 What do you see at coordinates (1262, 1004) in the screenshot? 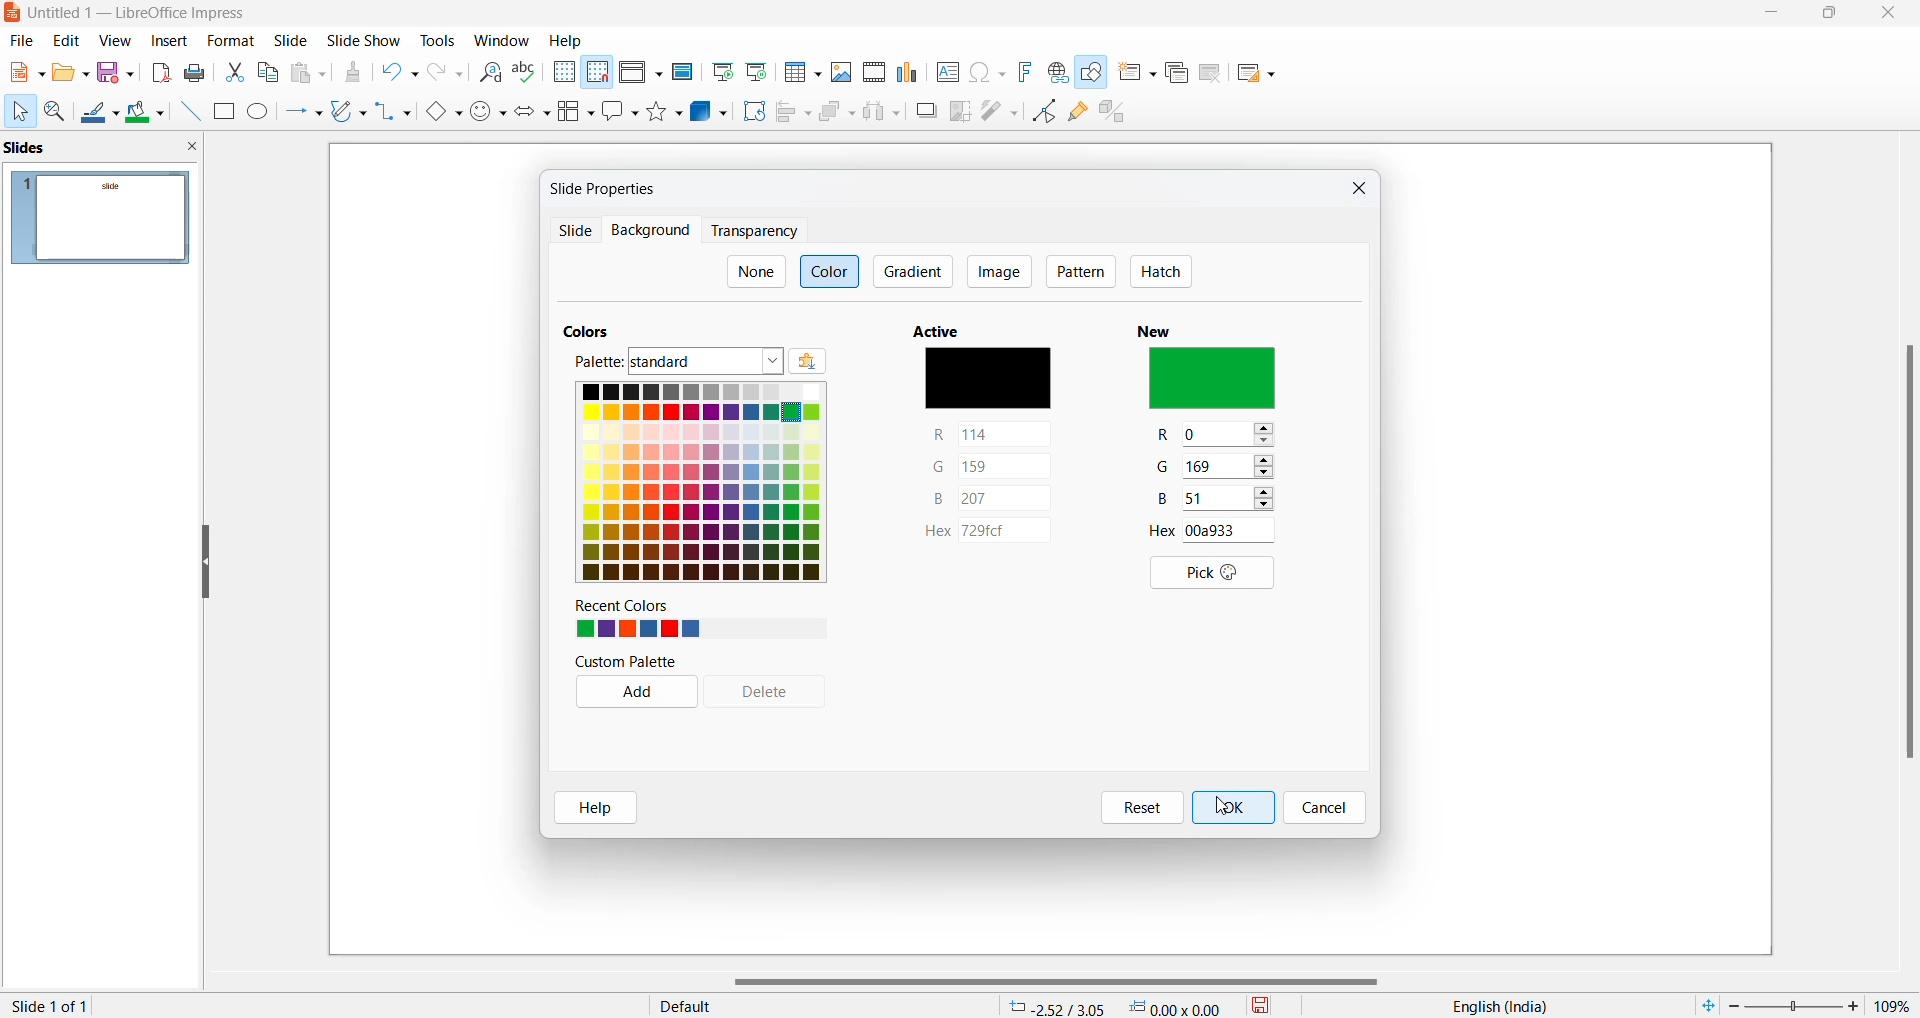
I see `save` at bounding box center [1262, 1004].